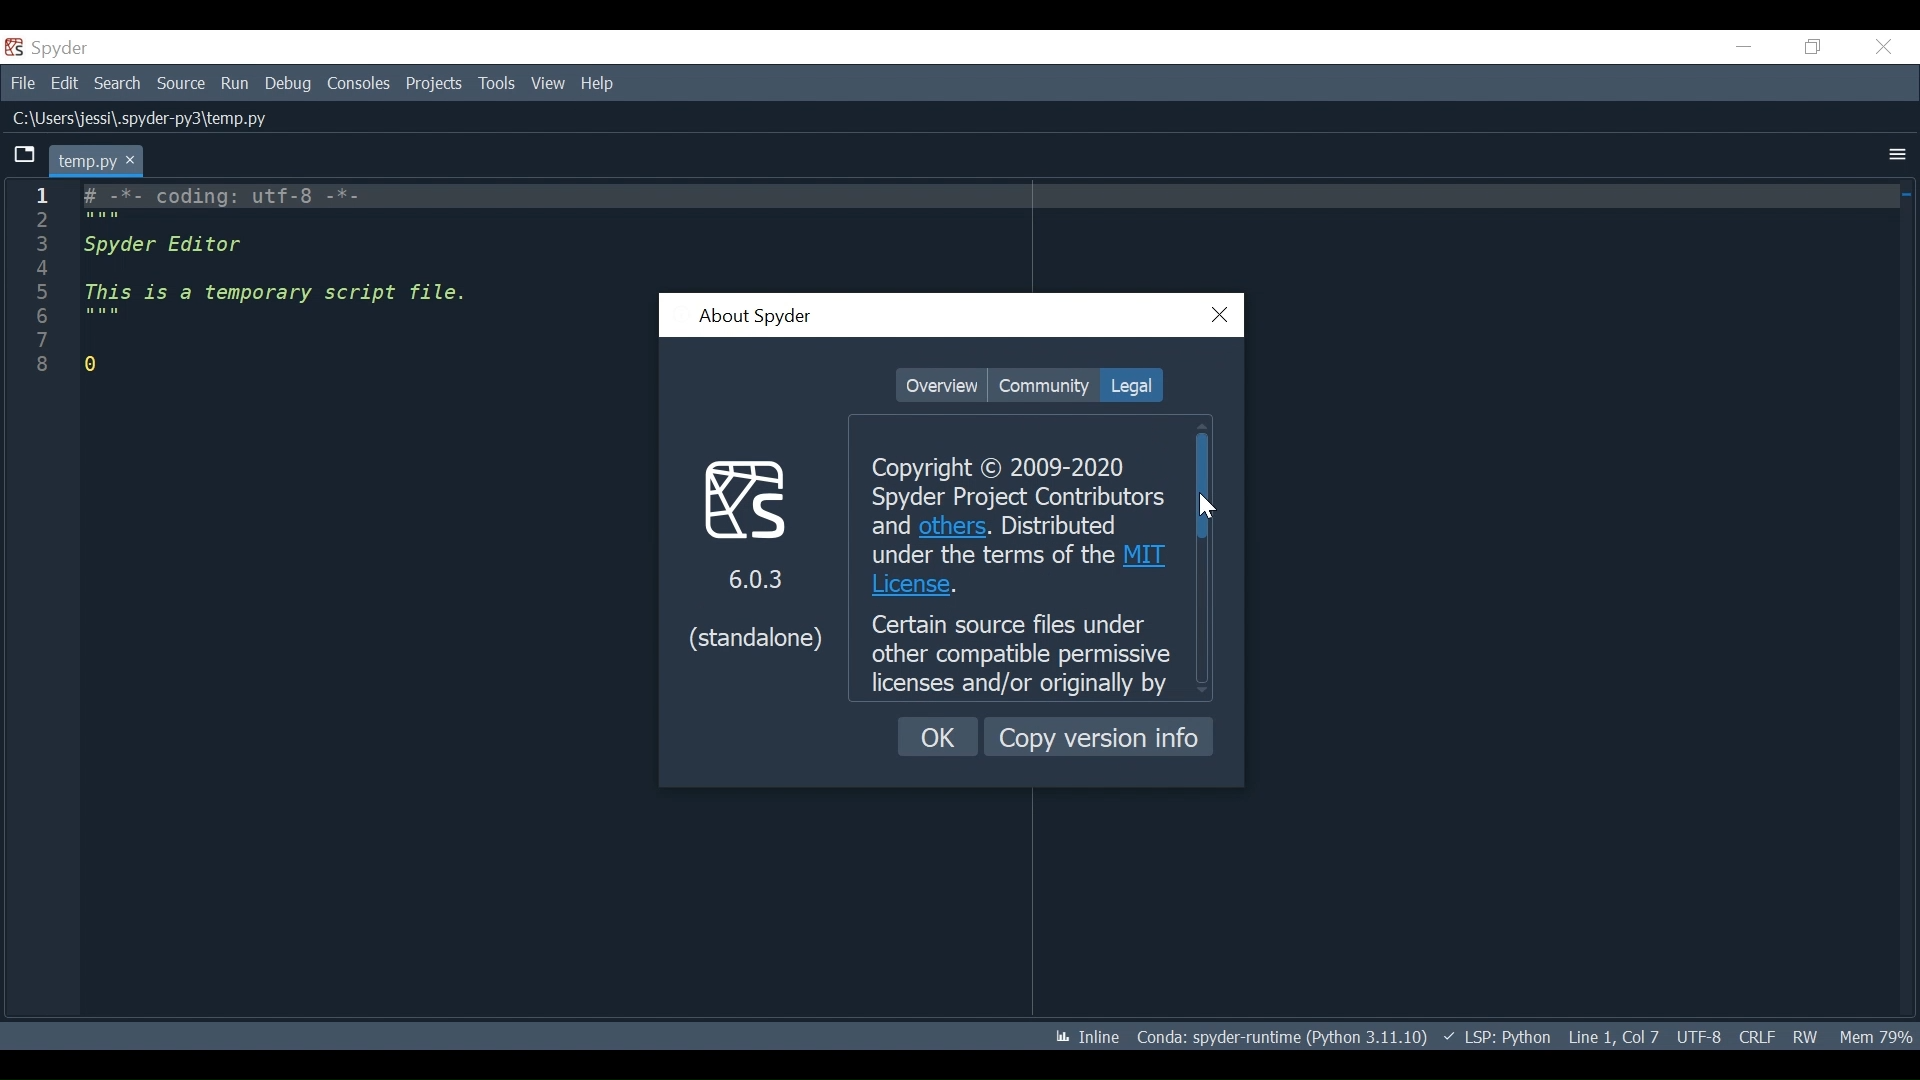 The height and width of the screenshot is (1080, 1920). Describe the element at coordinates (1702, 1035) in the screenshot. I see `UTF-8` at that location.